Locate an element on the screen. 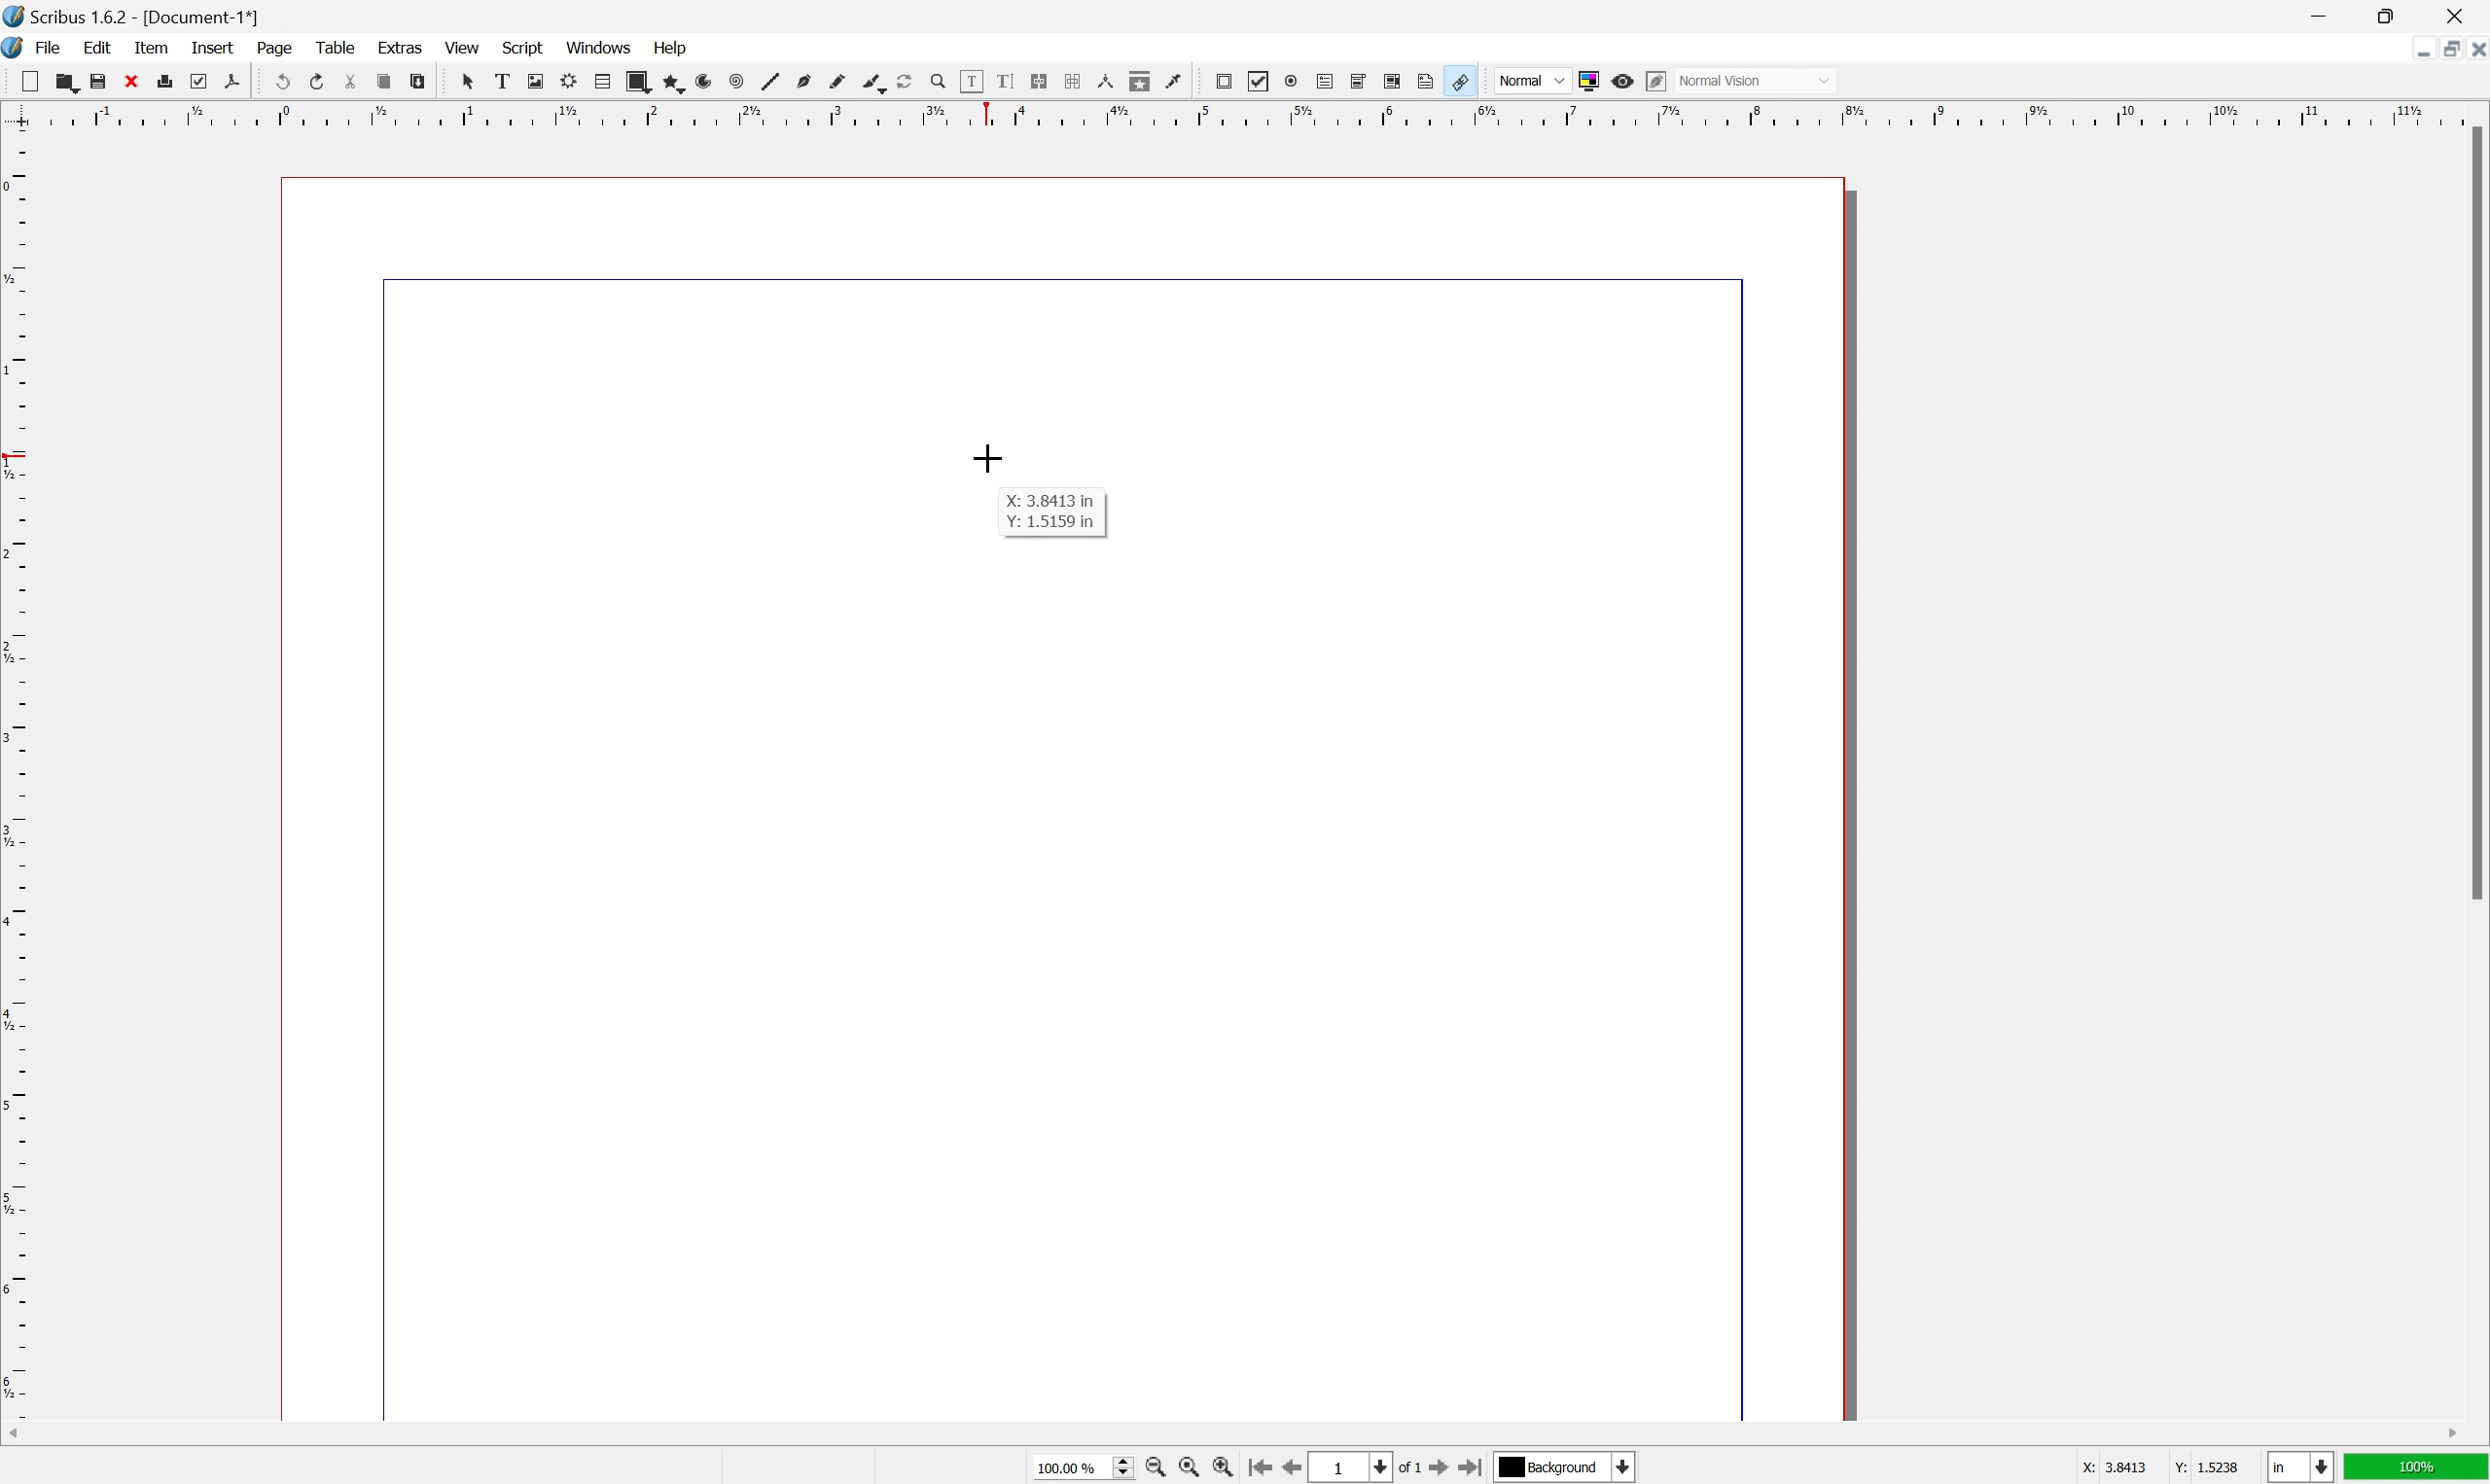 The height and width of the screenshot is (1484, 2490). Help is located at coordinates (673, 49).